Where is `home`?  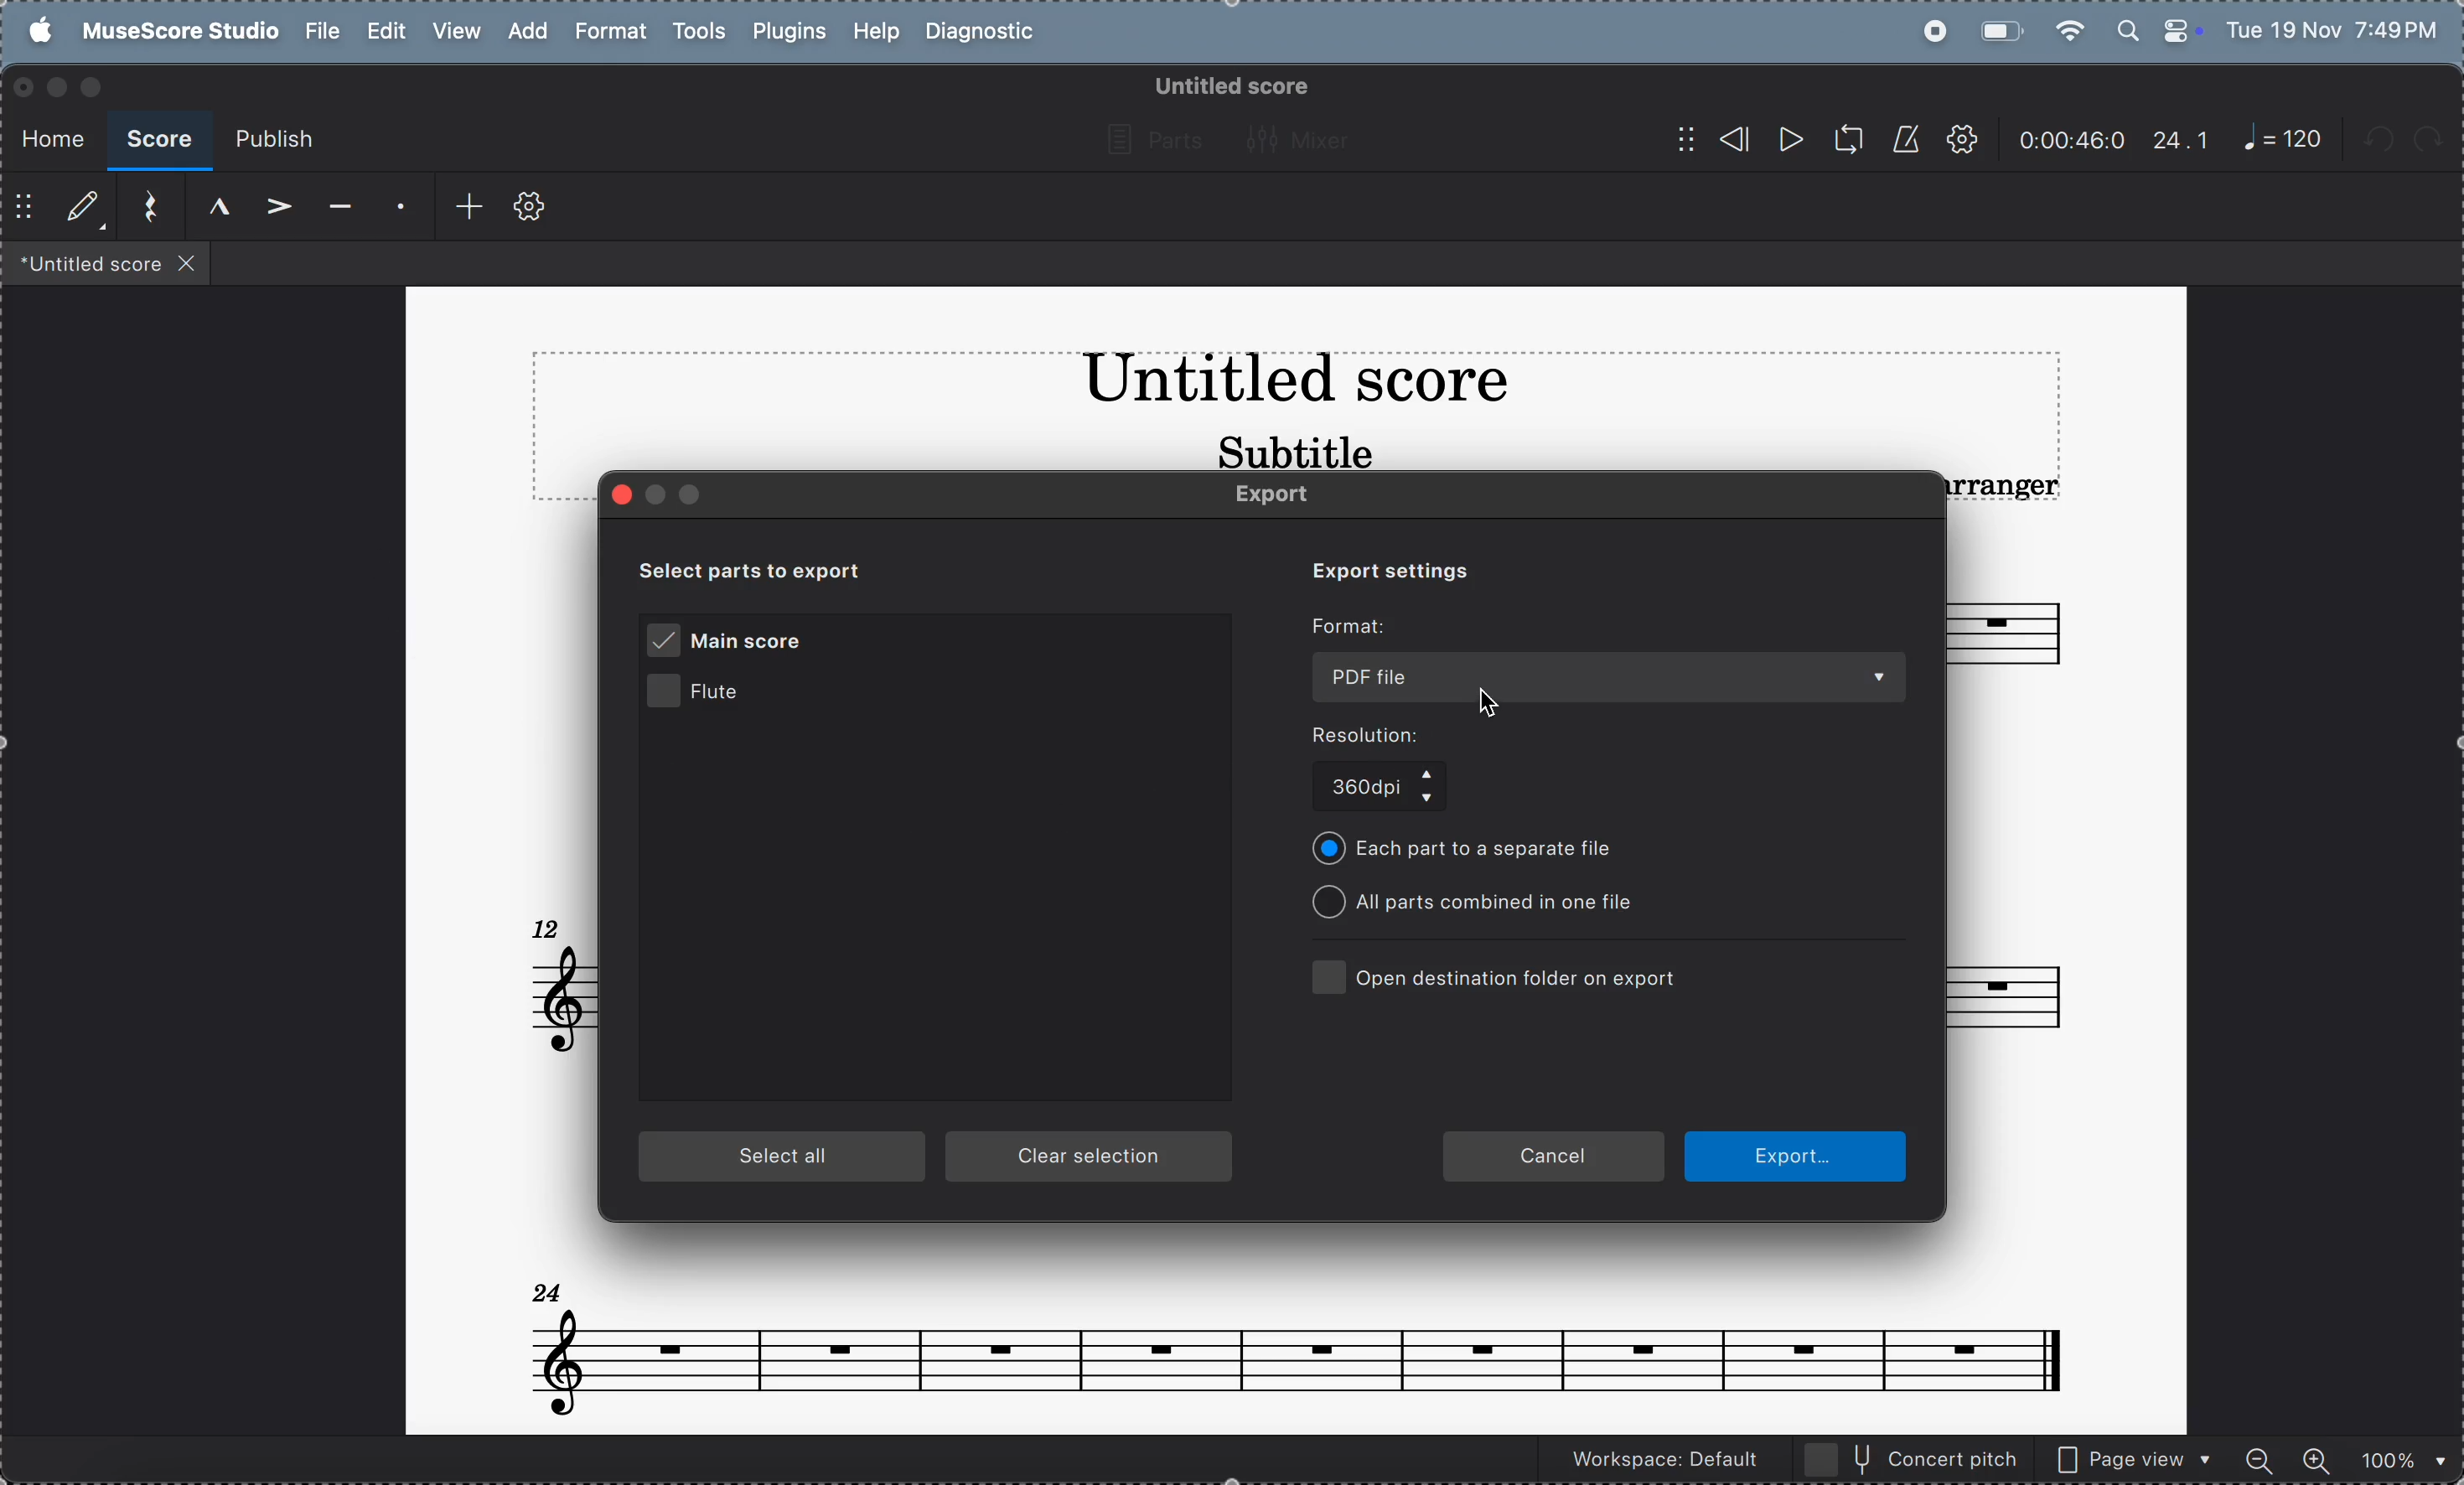 home is located at coordinates (47, 135).